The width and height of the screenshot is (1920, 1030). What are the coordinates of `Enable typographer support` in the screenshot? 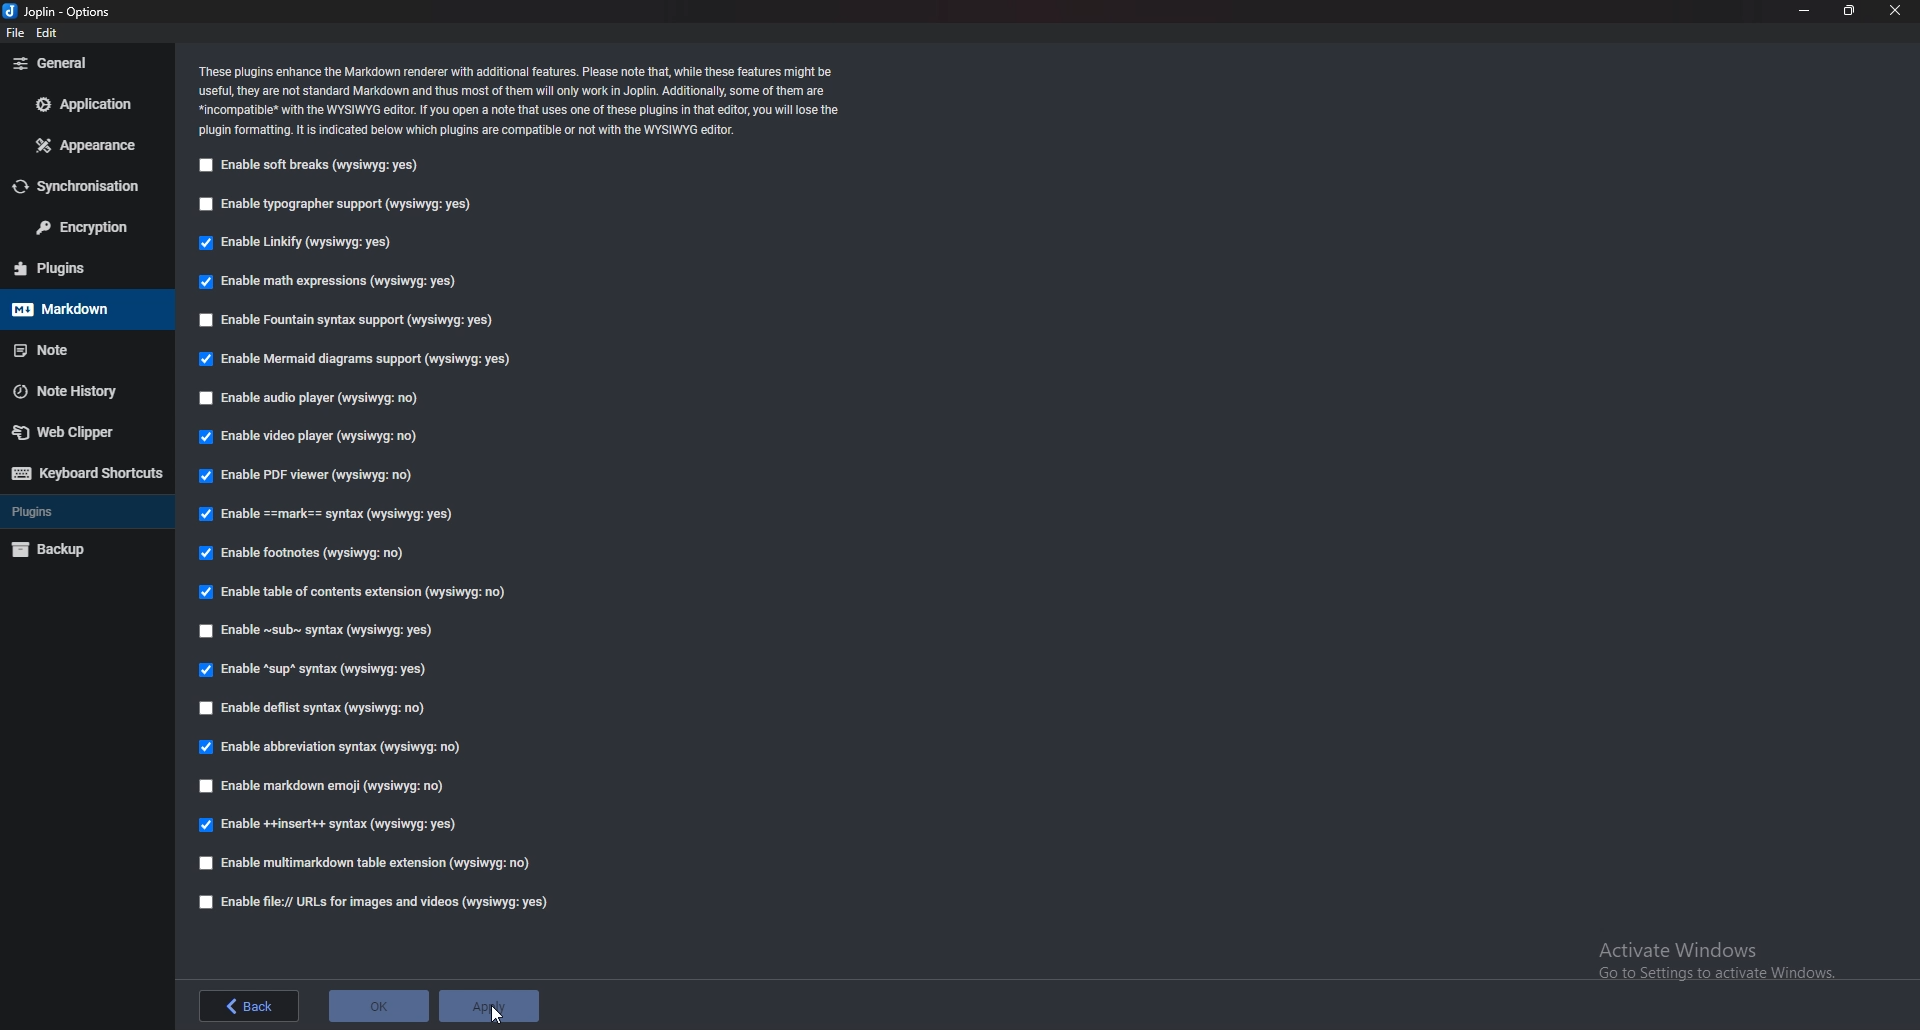 It's located at (333, 206).